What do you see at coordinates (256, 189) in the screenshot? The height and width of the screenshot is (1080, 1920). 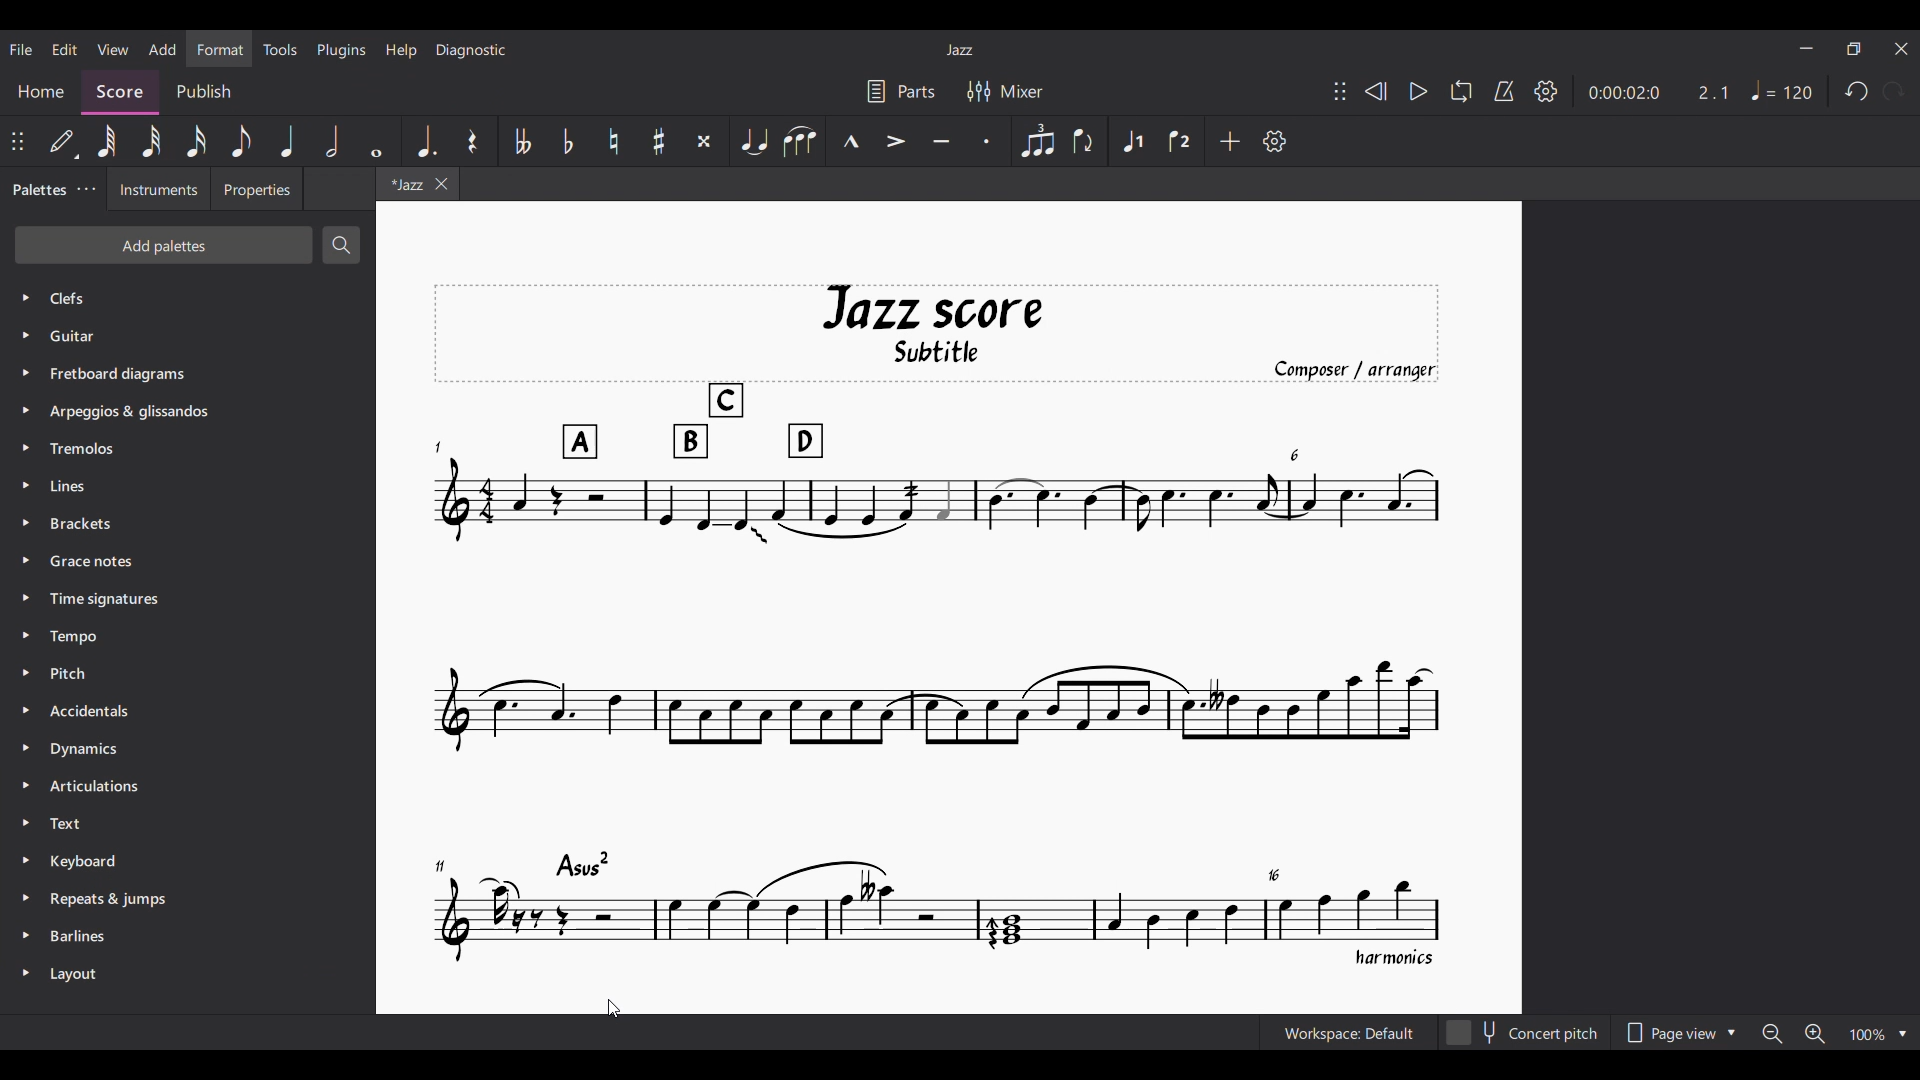 I see `Properties` at bounding box center [256, 189].